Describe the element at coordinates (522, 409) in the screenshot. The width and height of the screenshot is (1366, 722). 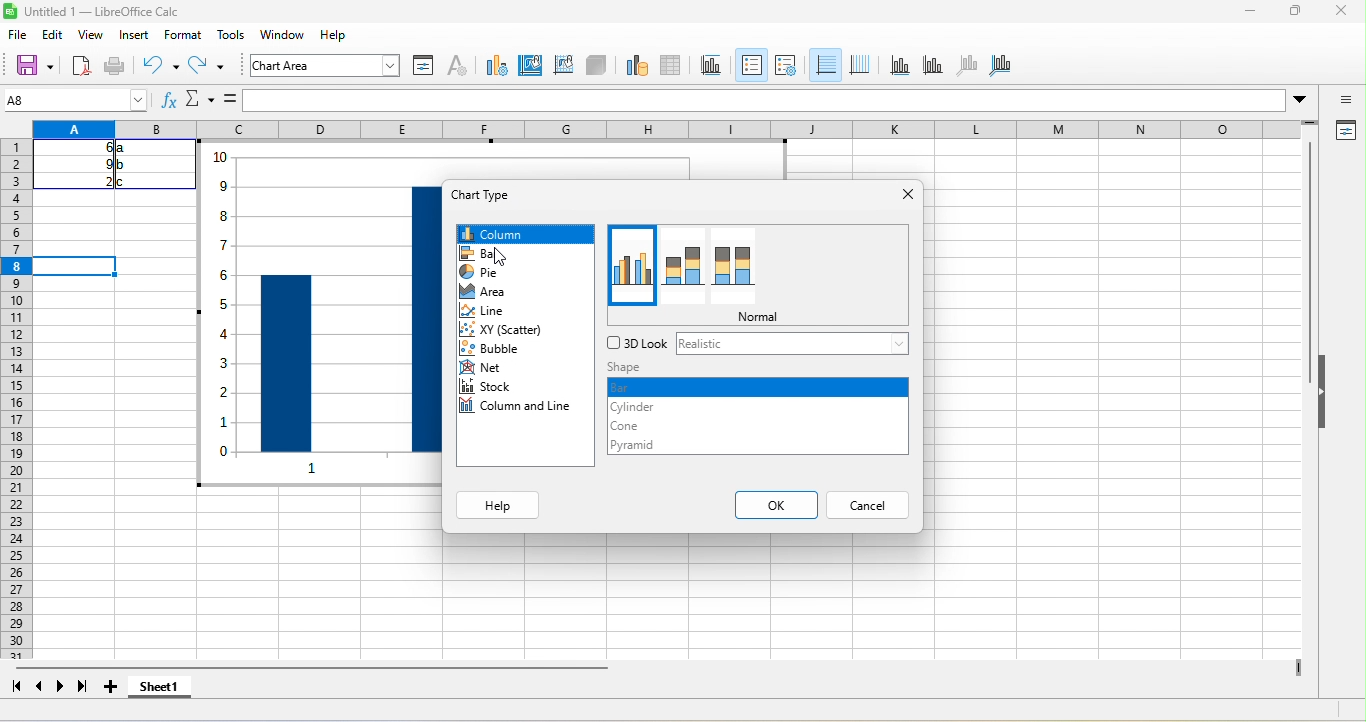
I see `column and line` at that location.